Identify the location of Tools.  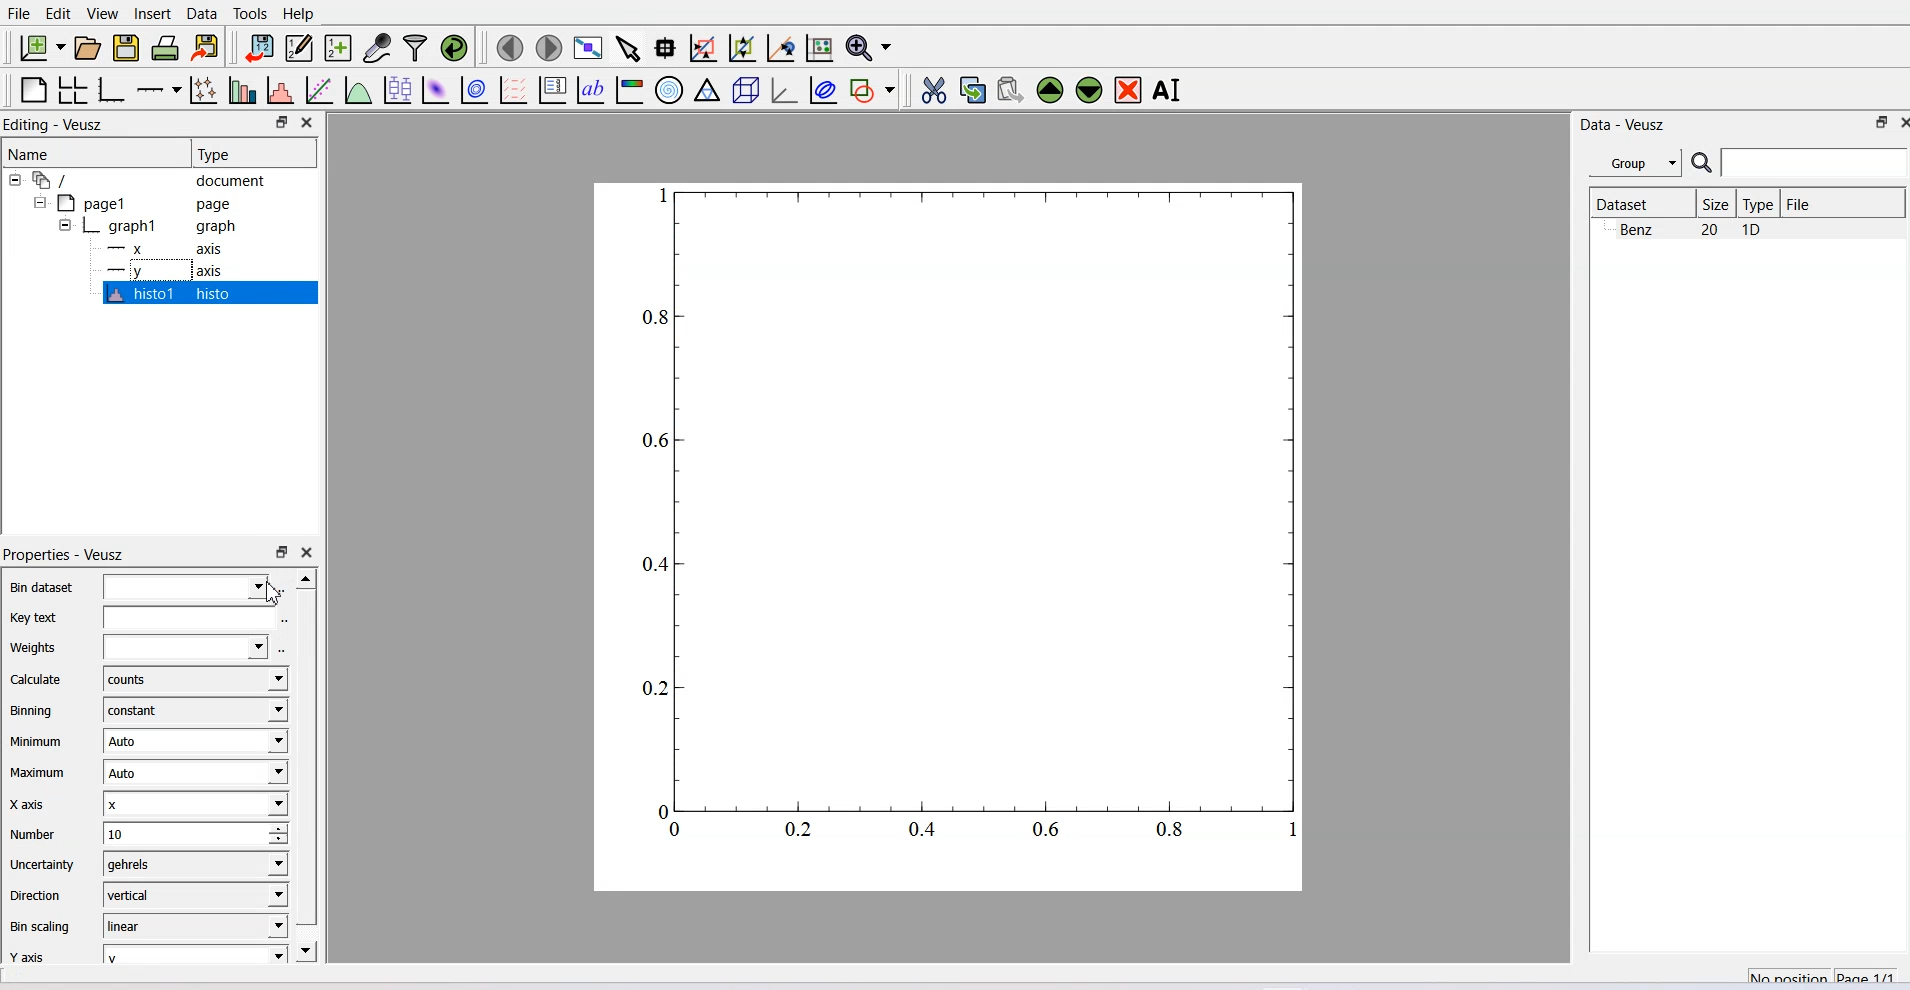
(250, 14).